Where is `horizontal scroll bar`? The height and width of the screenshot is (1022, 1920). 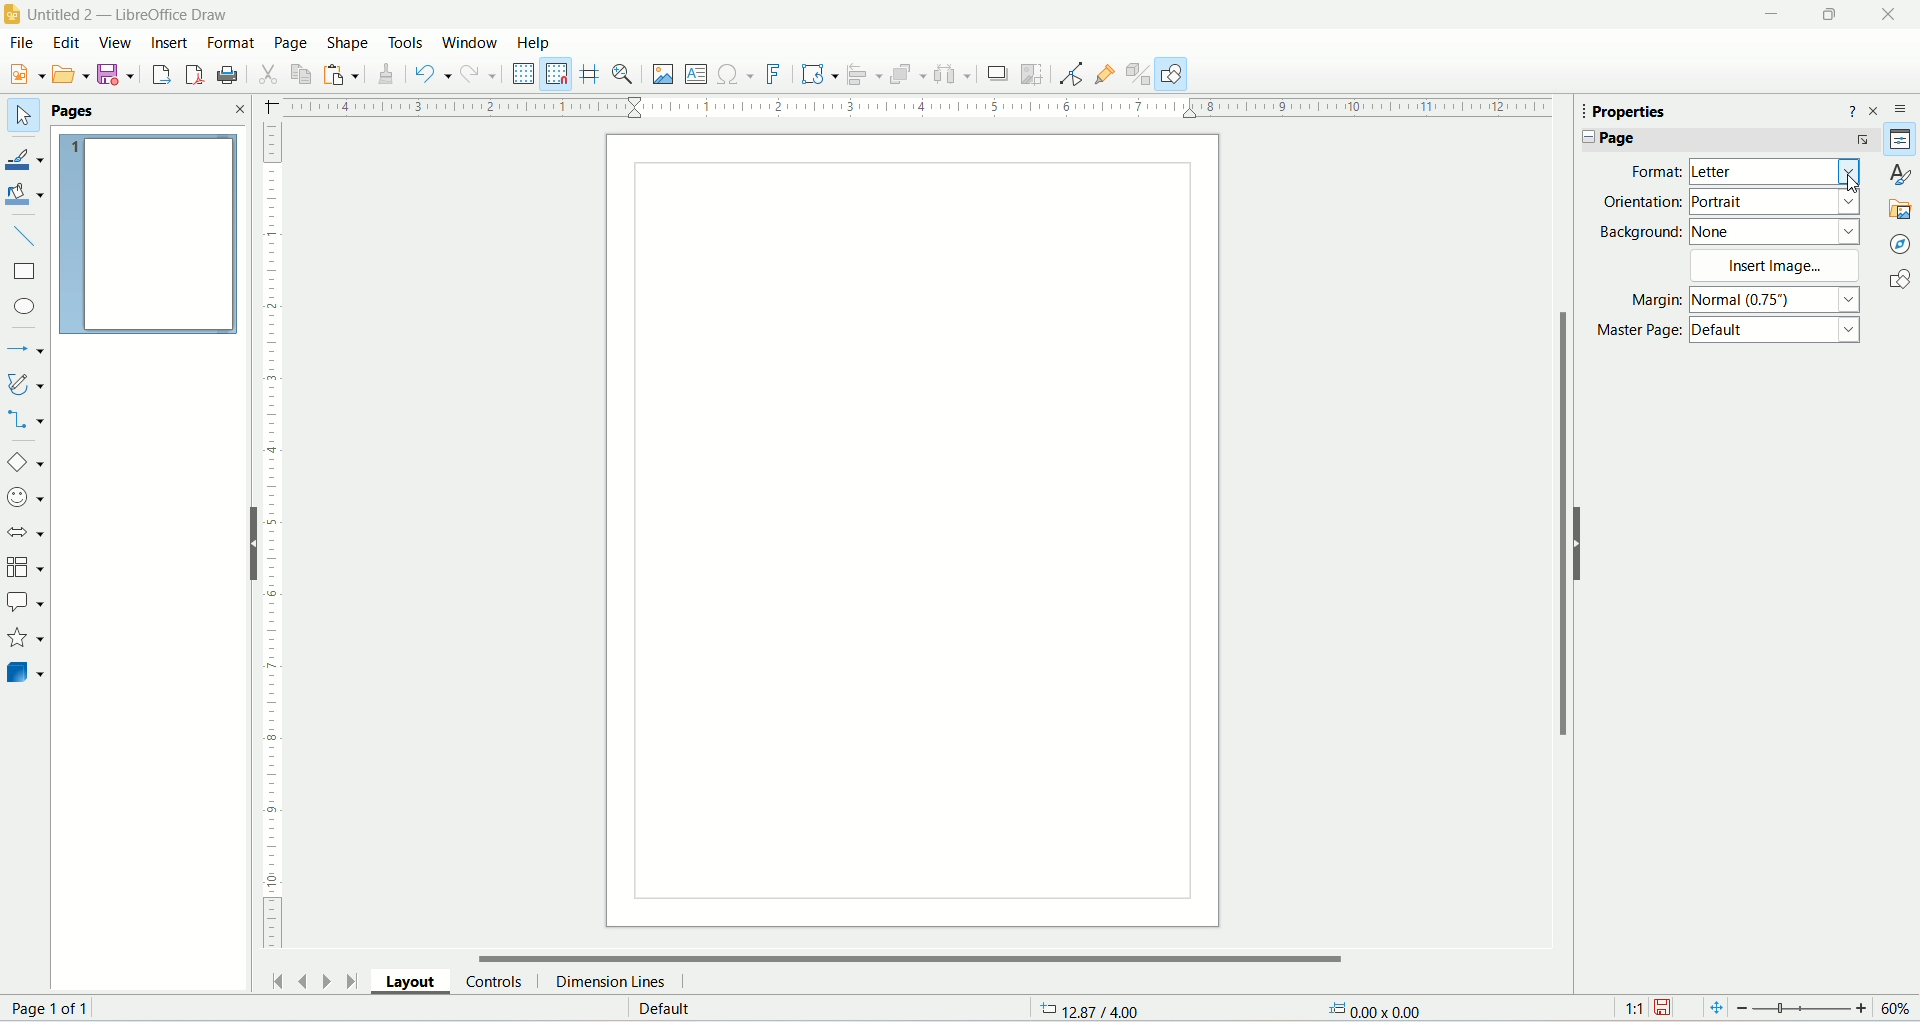
horizontal scroll bar is located at coordinates (908, 957).